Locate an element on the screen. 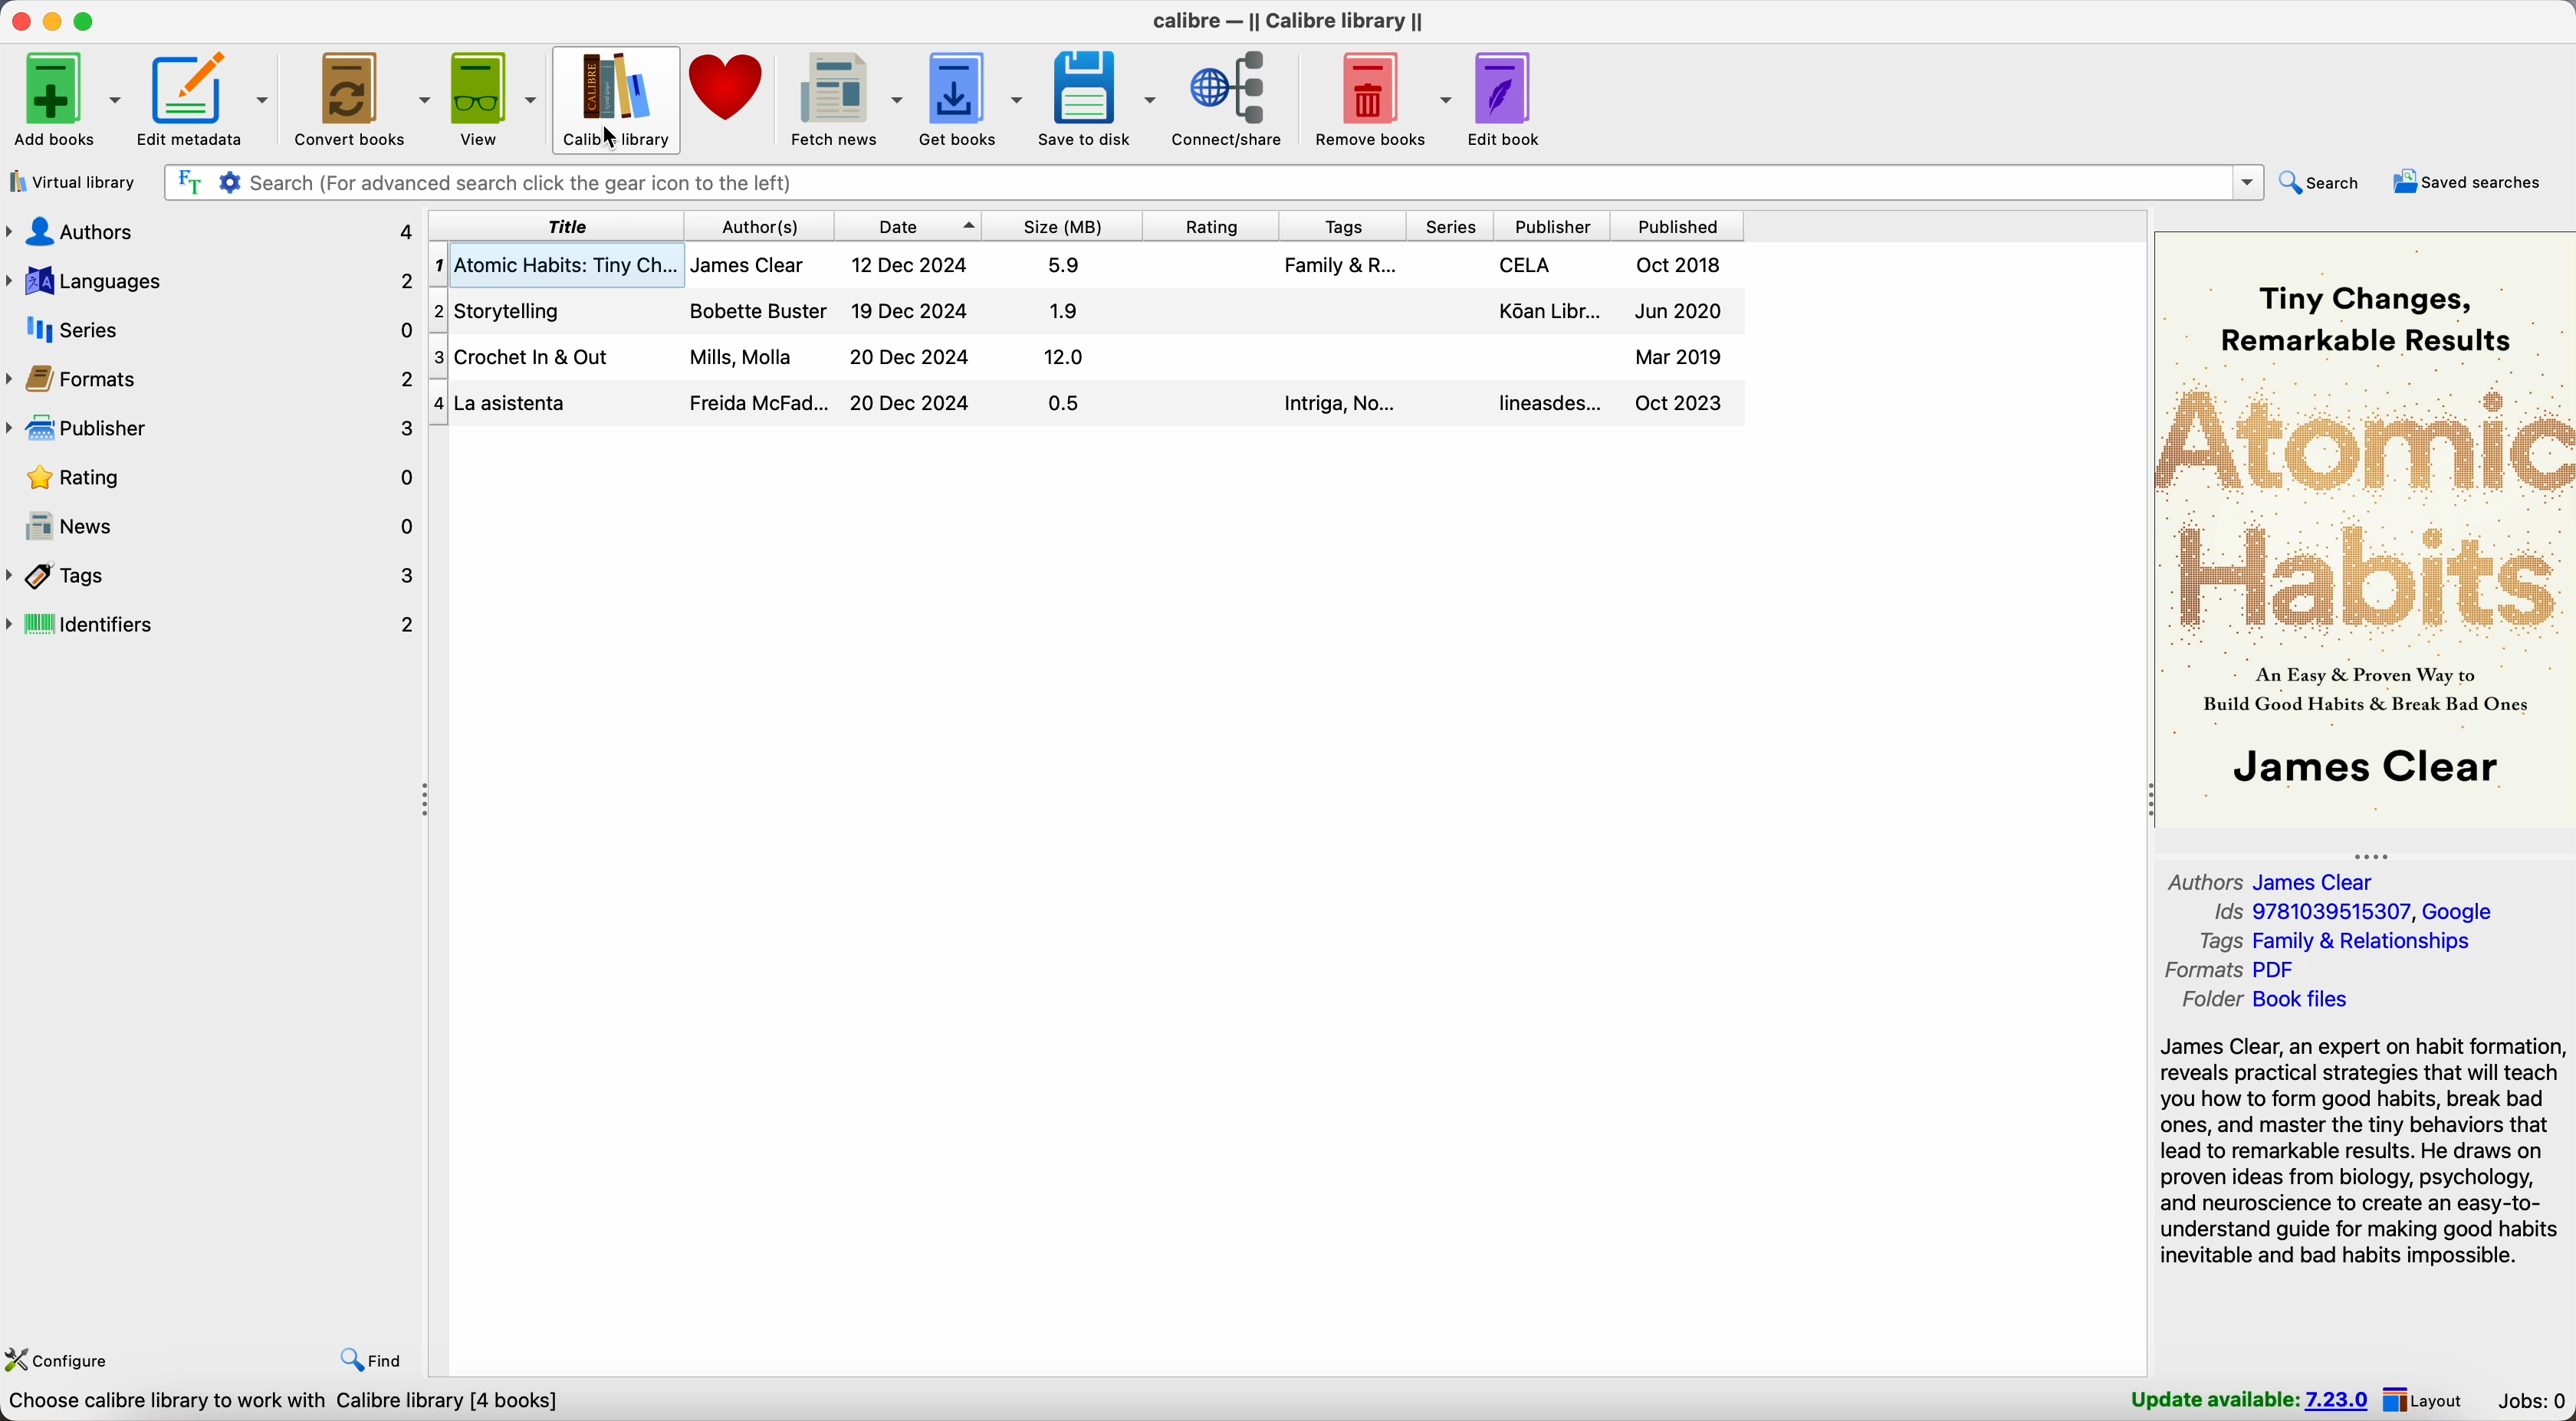 The height and width of the screenshot is (1421, 2576). add books is located at coordinates (68, 100).